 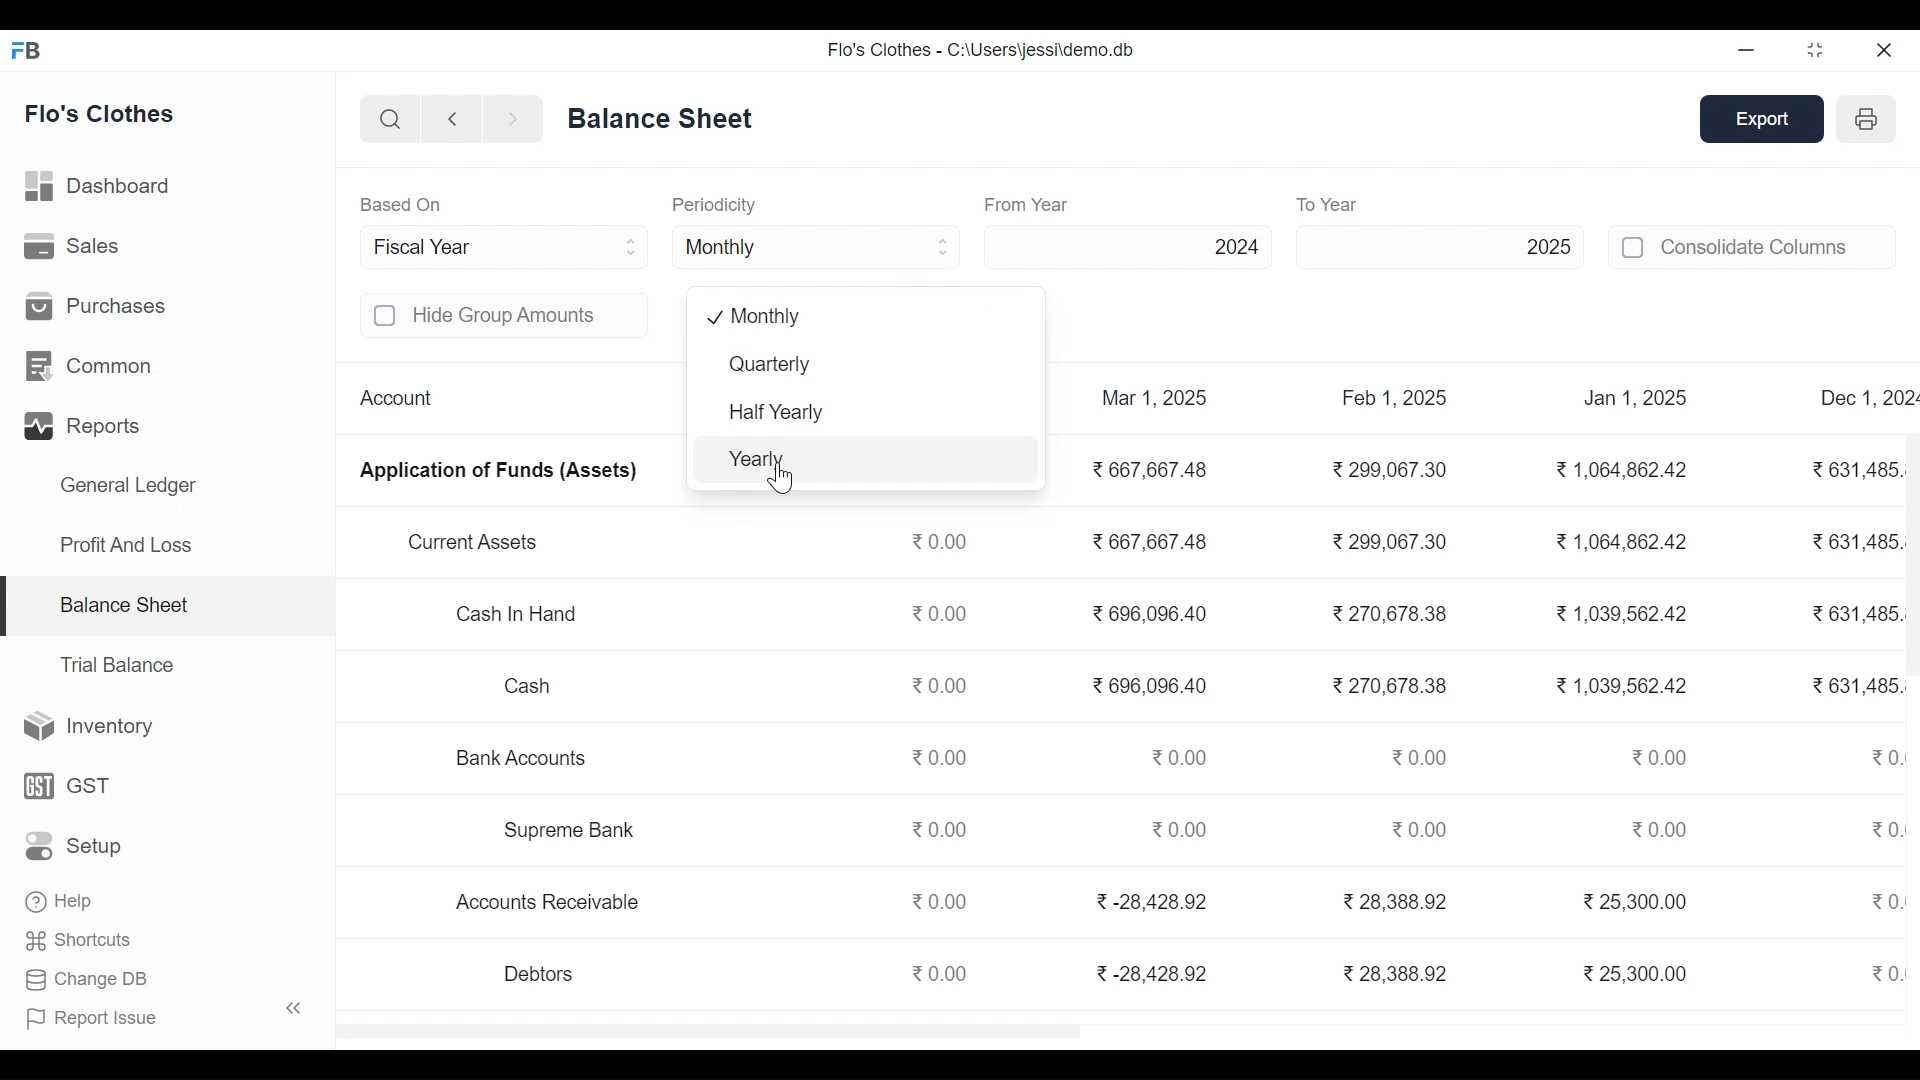 I want to click on Export, so click(x=1764, y=120).